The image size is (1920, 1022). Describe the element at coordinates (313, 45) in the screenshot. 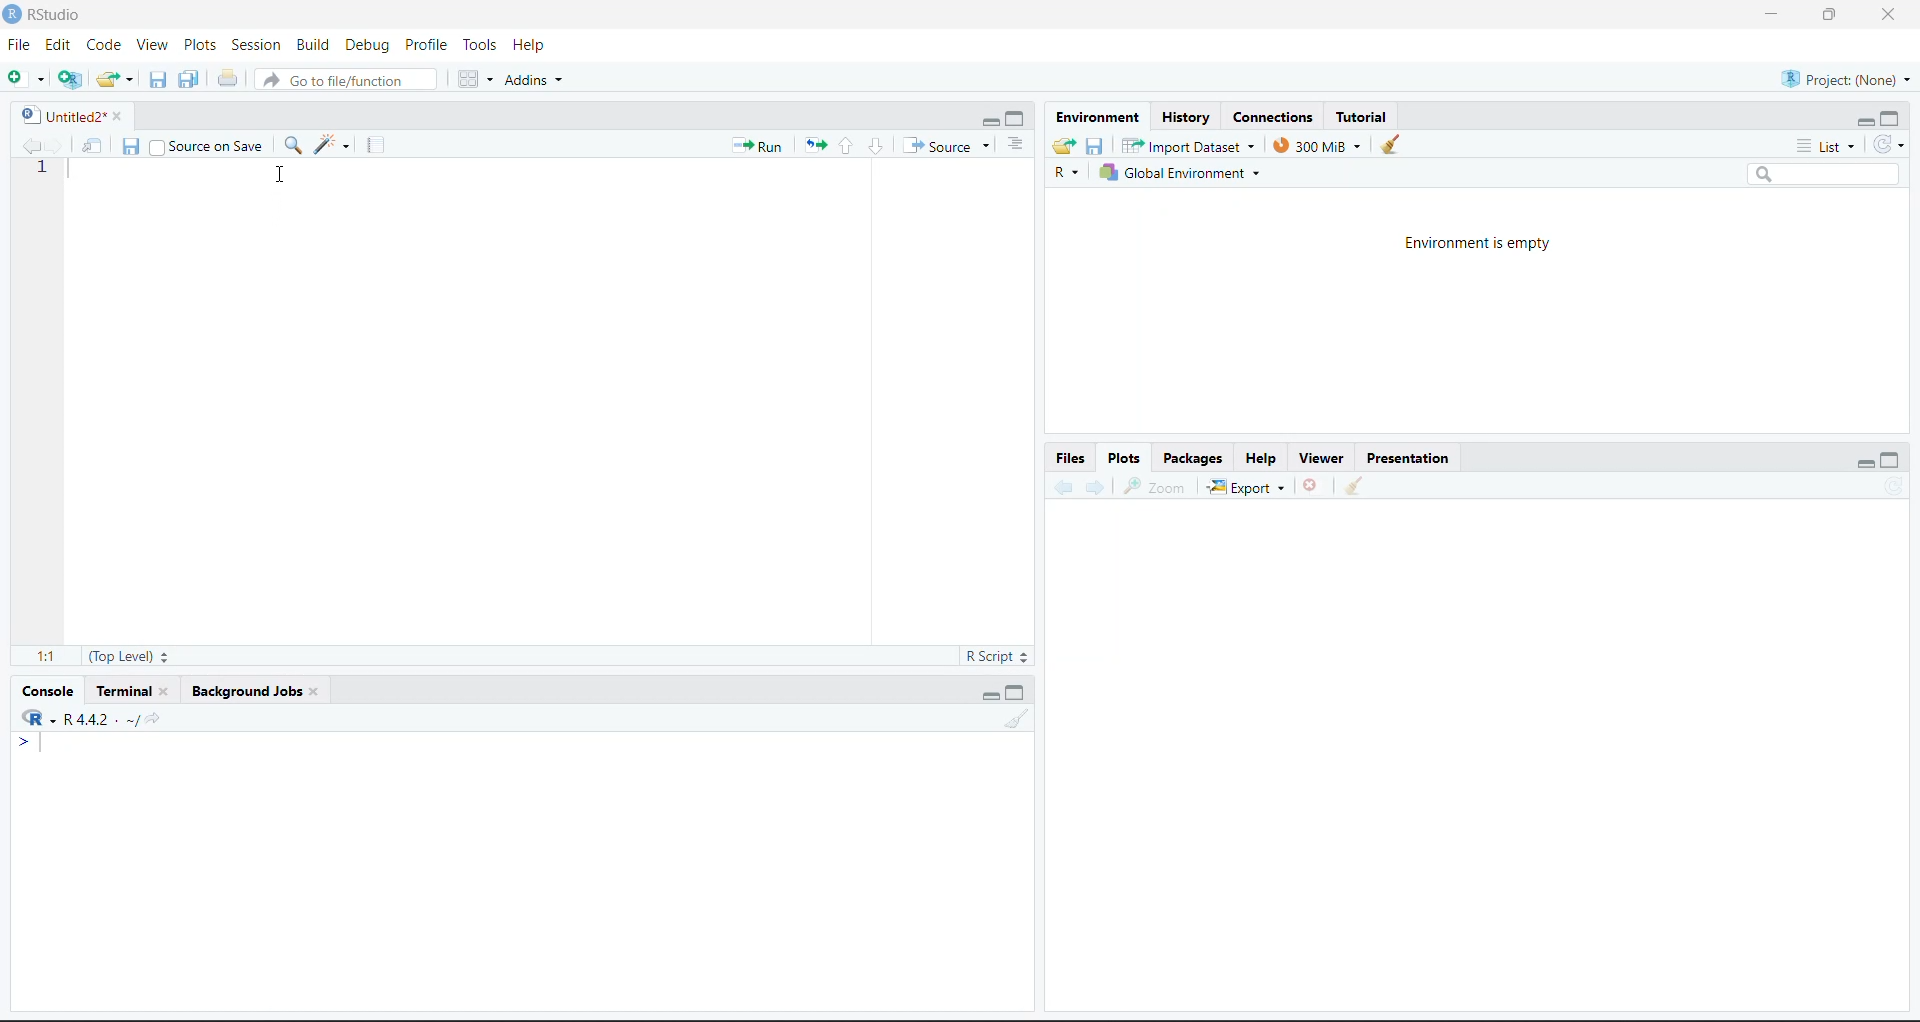

I see `Build` at that location.